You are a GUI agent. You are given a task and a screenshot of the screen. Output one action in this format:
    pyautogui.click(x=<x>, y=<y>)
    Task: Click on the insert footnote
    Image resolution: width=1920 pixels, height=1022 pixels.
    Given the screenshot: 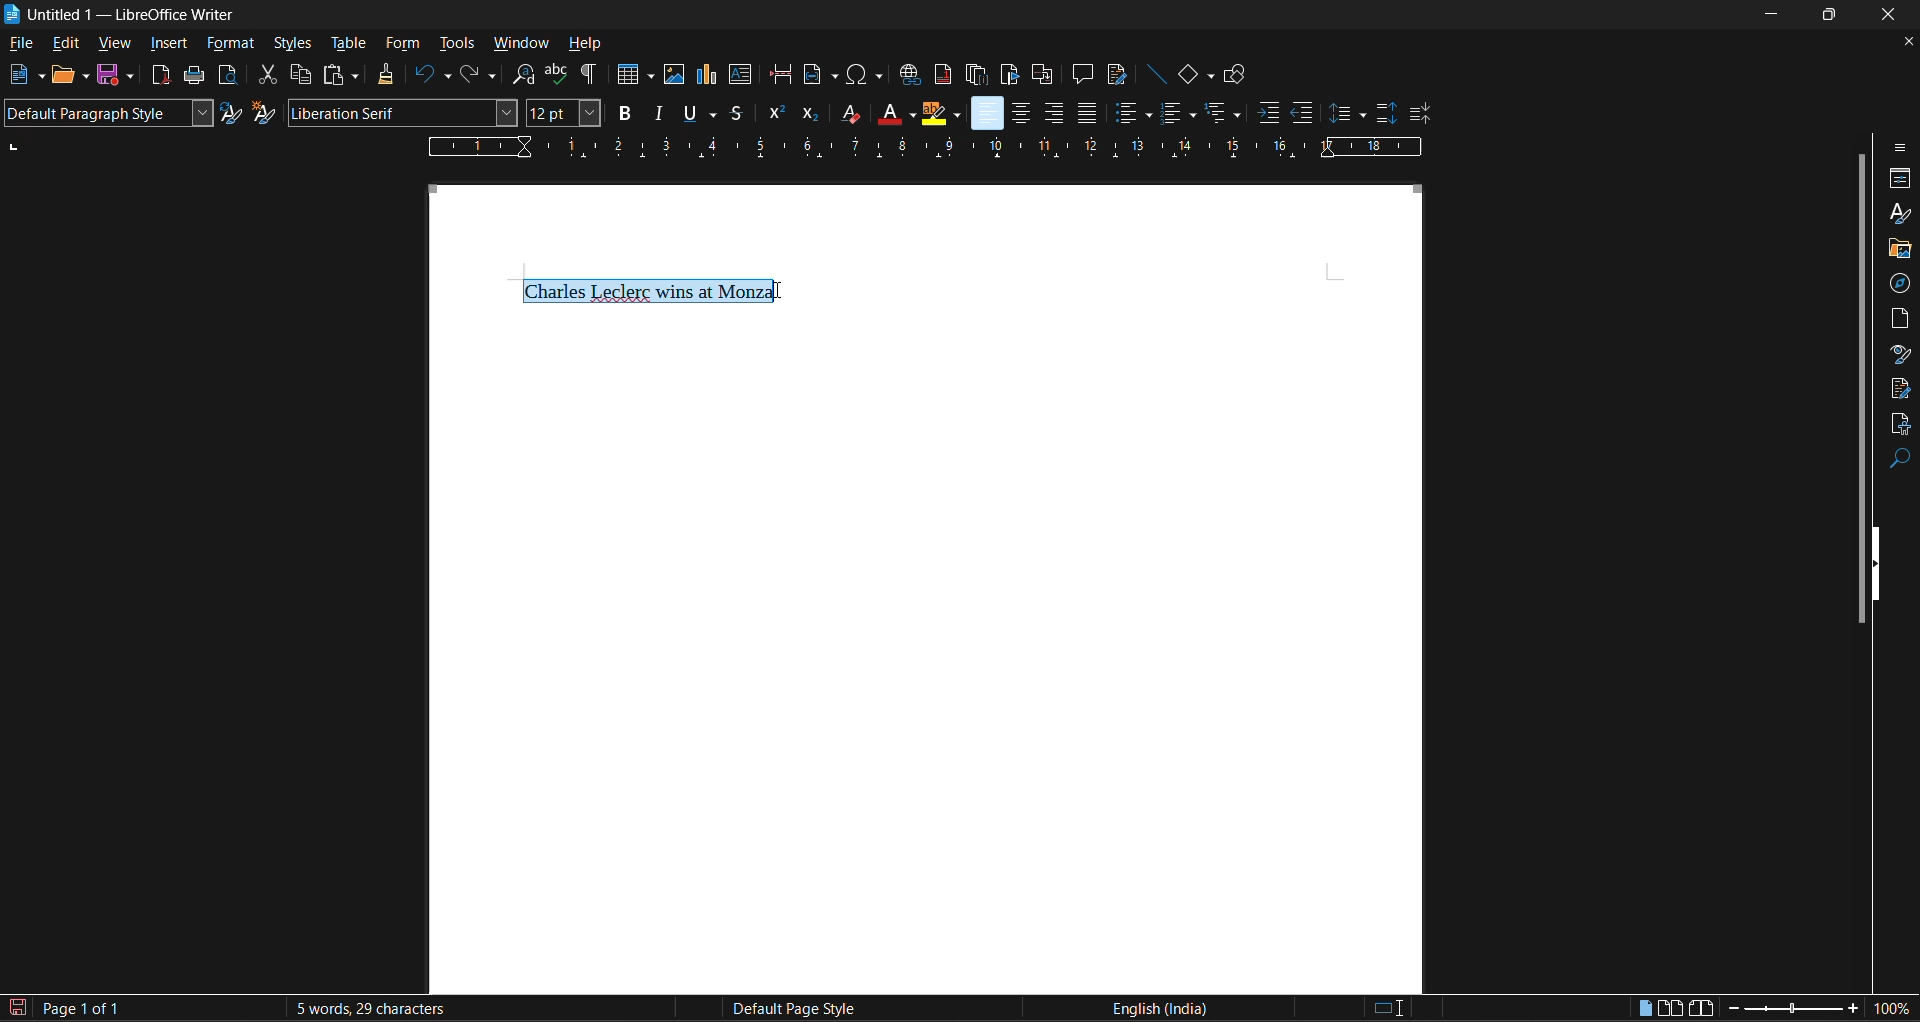 What is the action you would take?
    pyautogui.click(x=942, y=74)
    